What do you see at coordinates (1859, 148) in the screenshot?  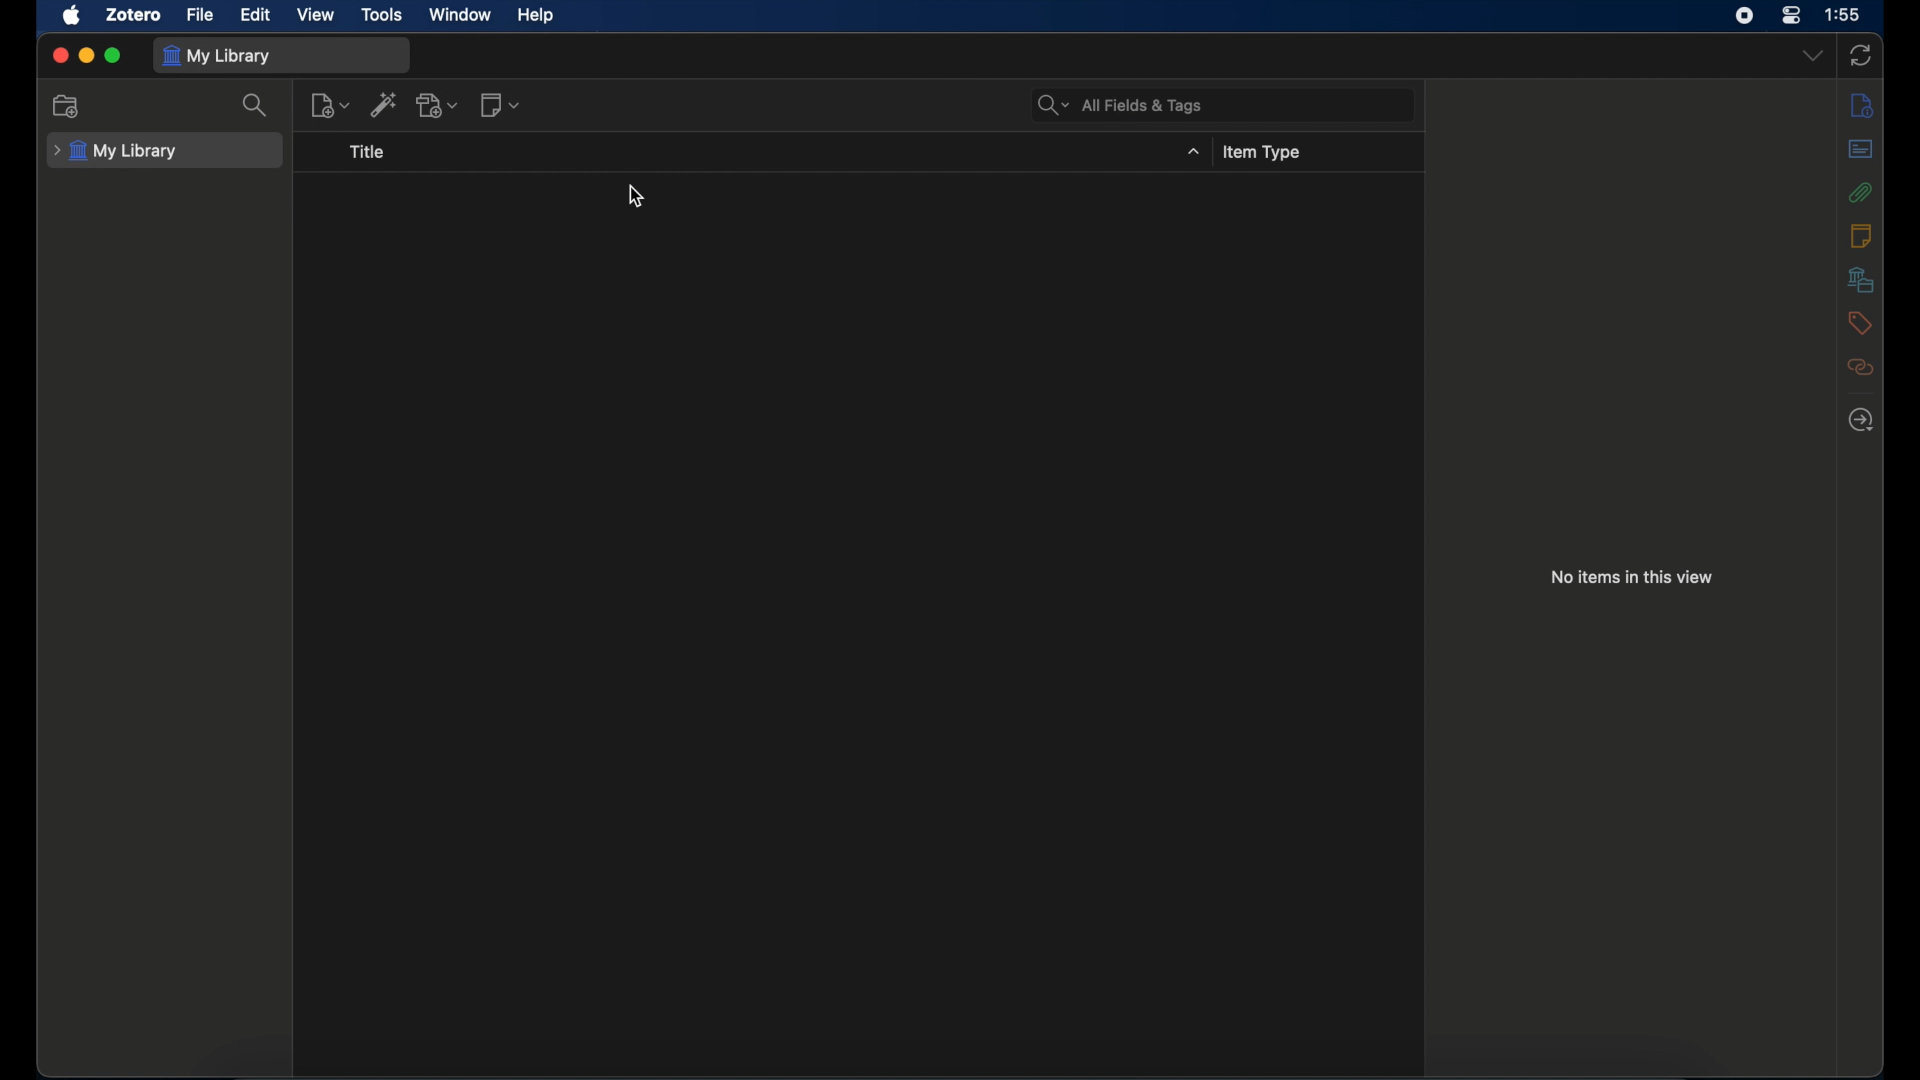 I see `abstracts` at bounding box center [1859, 148].